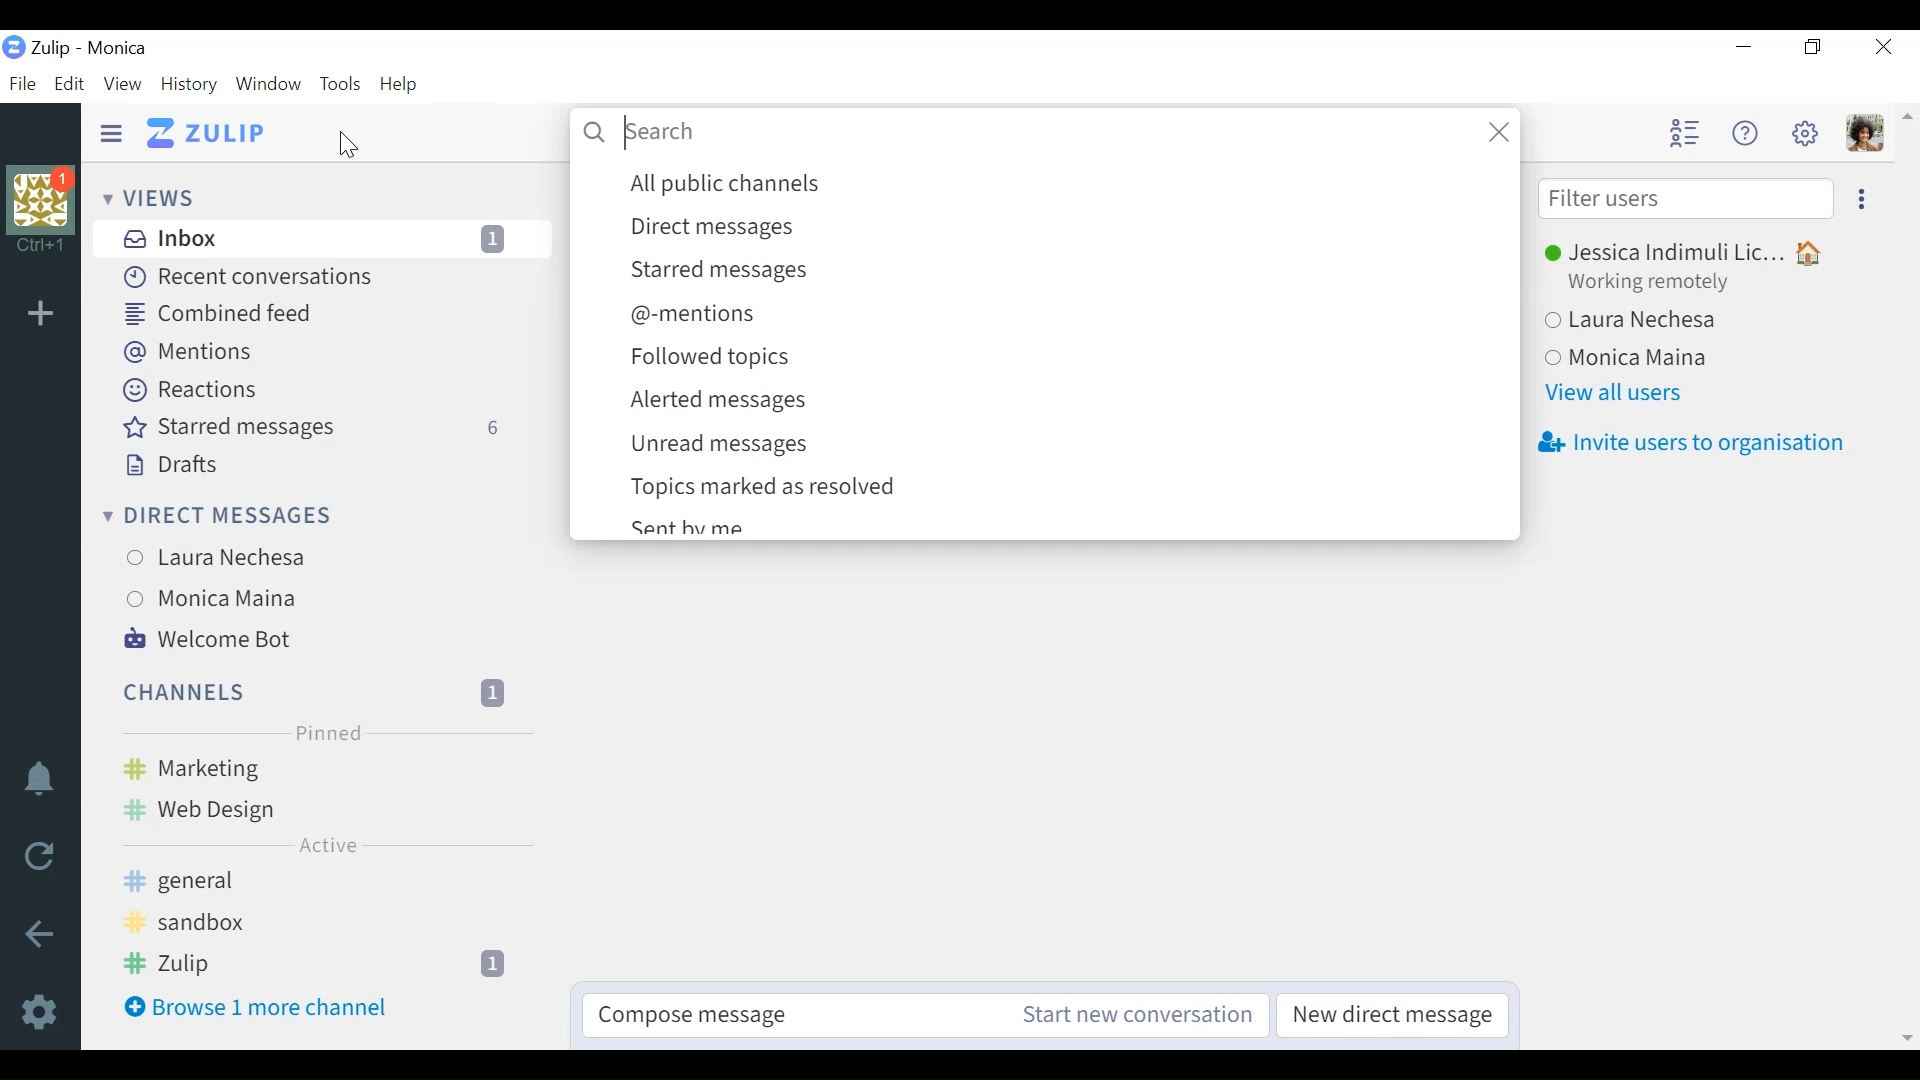  What do you see at coordinates (1066, 488) in the screenshot?
I see `Topics marked as resolved` at bounding box center [1066, 488].